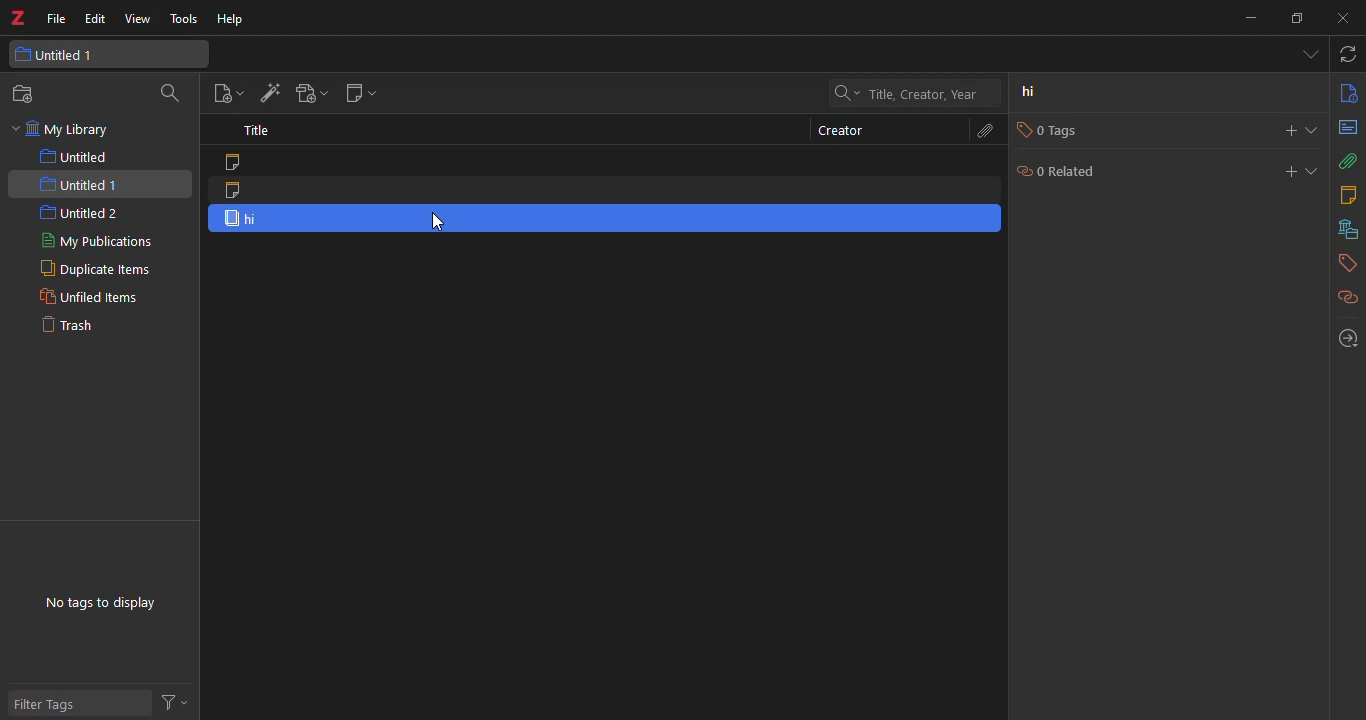 The width and height of the screenshot is (1366, 720). Describe the element at coordinates (139, 20) in the screenshot. I see `view` at that location.